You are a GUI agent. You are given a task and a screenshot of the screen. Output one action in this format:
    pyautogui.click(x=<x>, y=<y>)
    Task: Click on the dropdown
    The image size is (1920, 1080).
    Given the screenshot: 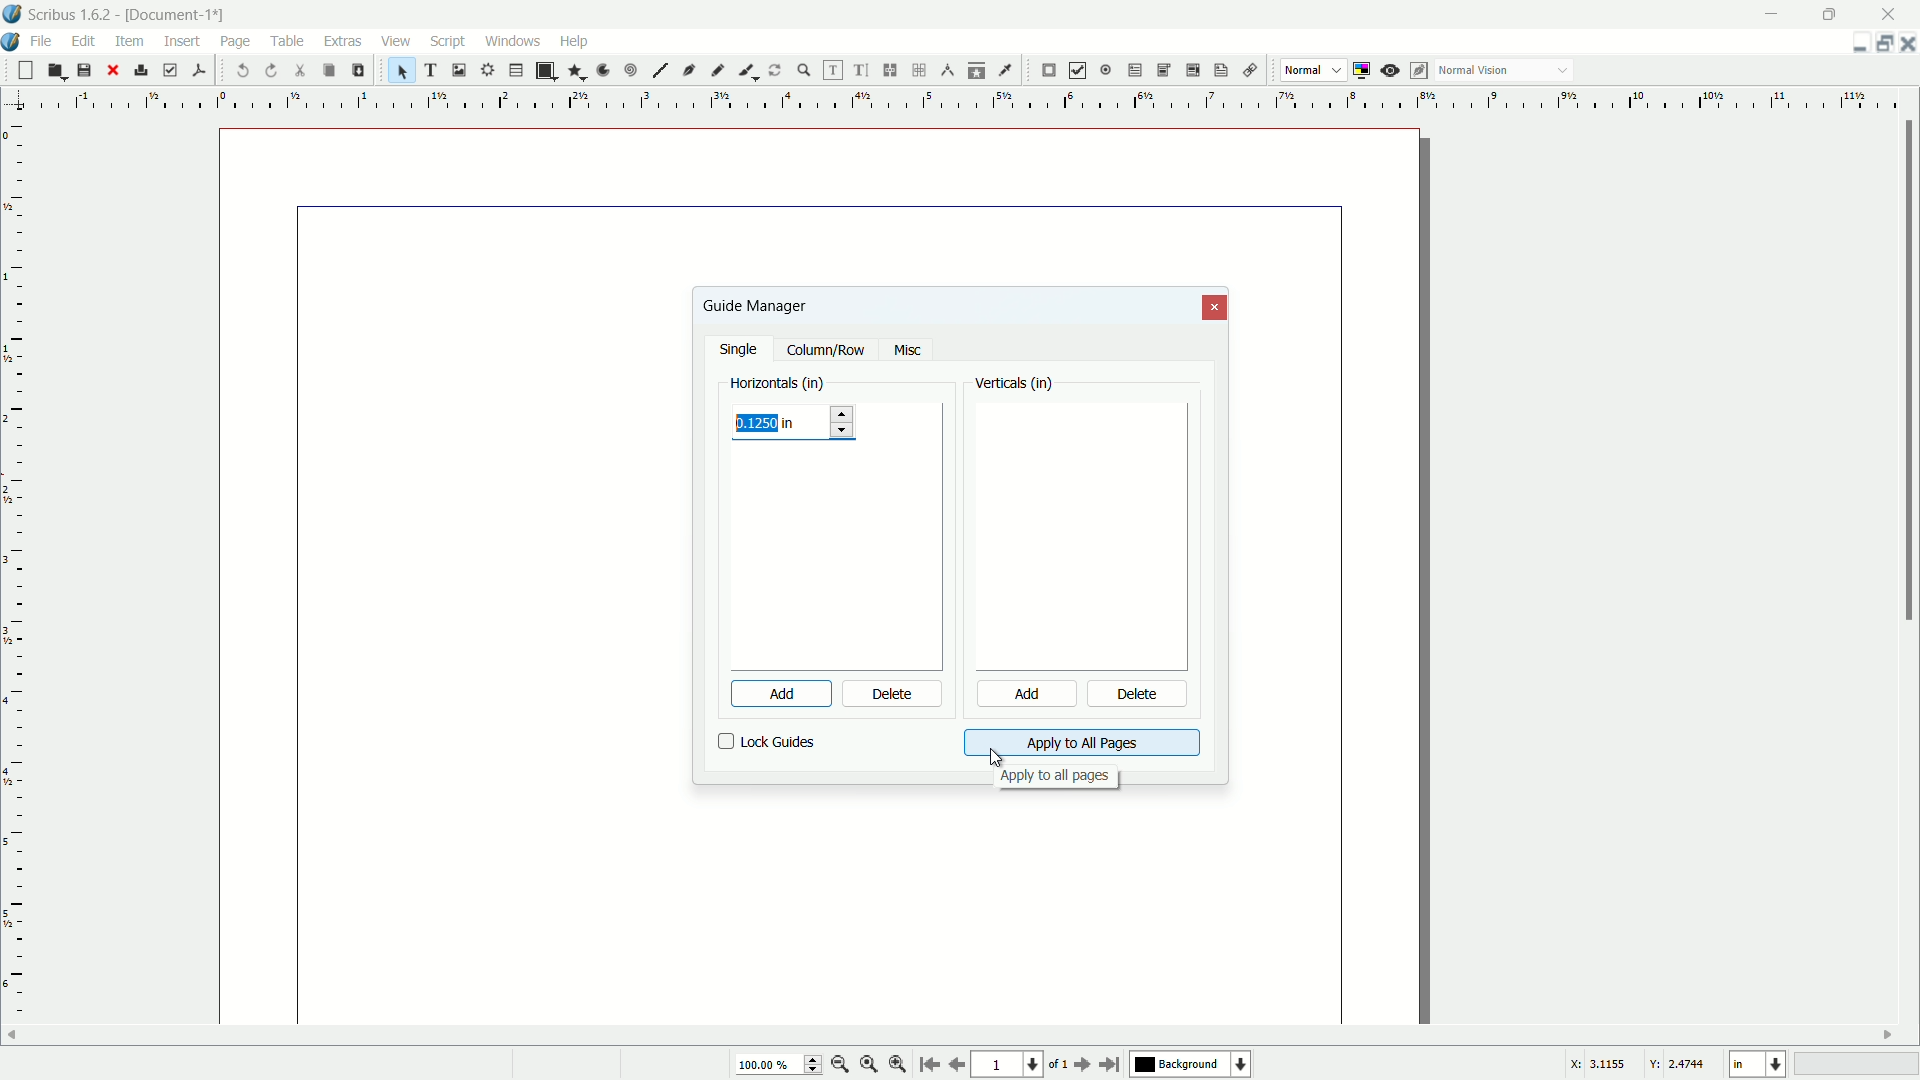 What is the action you would take?
    pyautogui.click(x=1337, y=71)
    